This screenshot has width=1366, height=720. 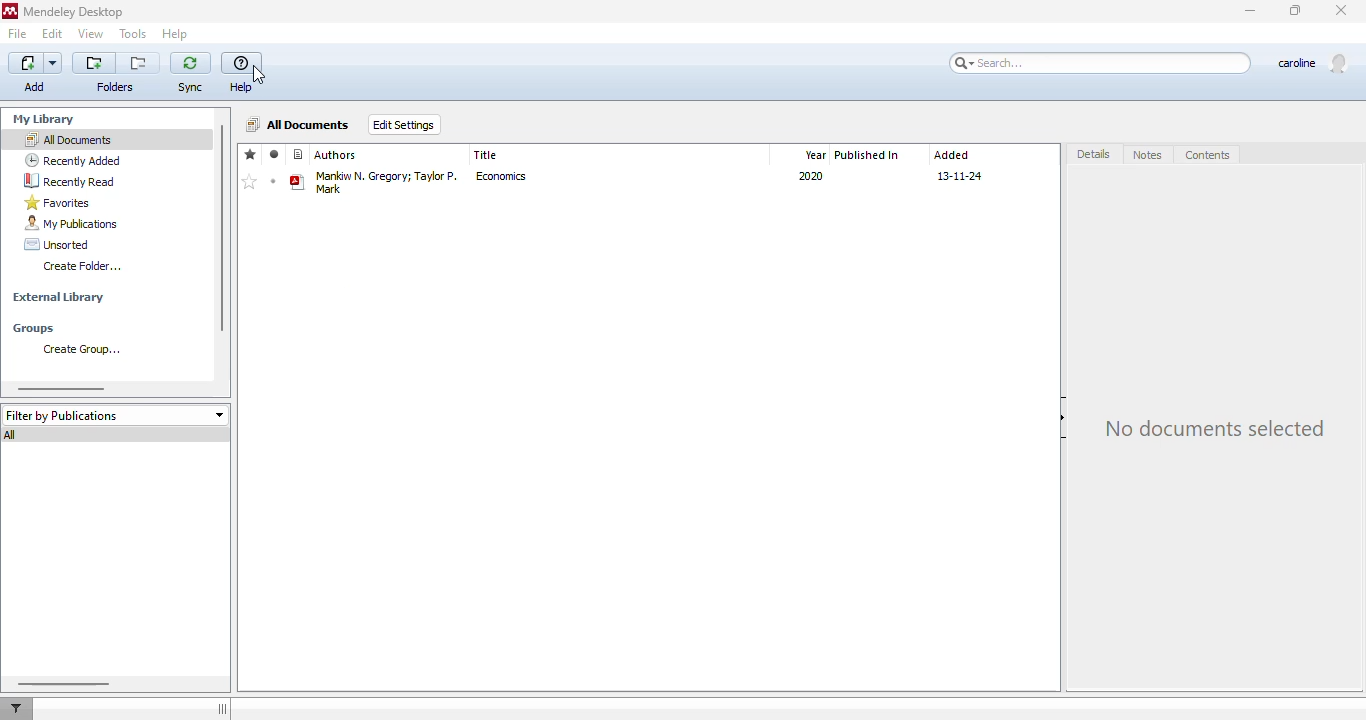 I want to click on contents, so click(x=1206, y=155).